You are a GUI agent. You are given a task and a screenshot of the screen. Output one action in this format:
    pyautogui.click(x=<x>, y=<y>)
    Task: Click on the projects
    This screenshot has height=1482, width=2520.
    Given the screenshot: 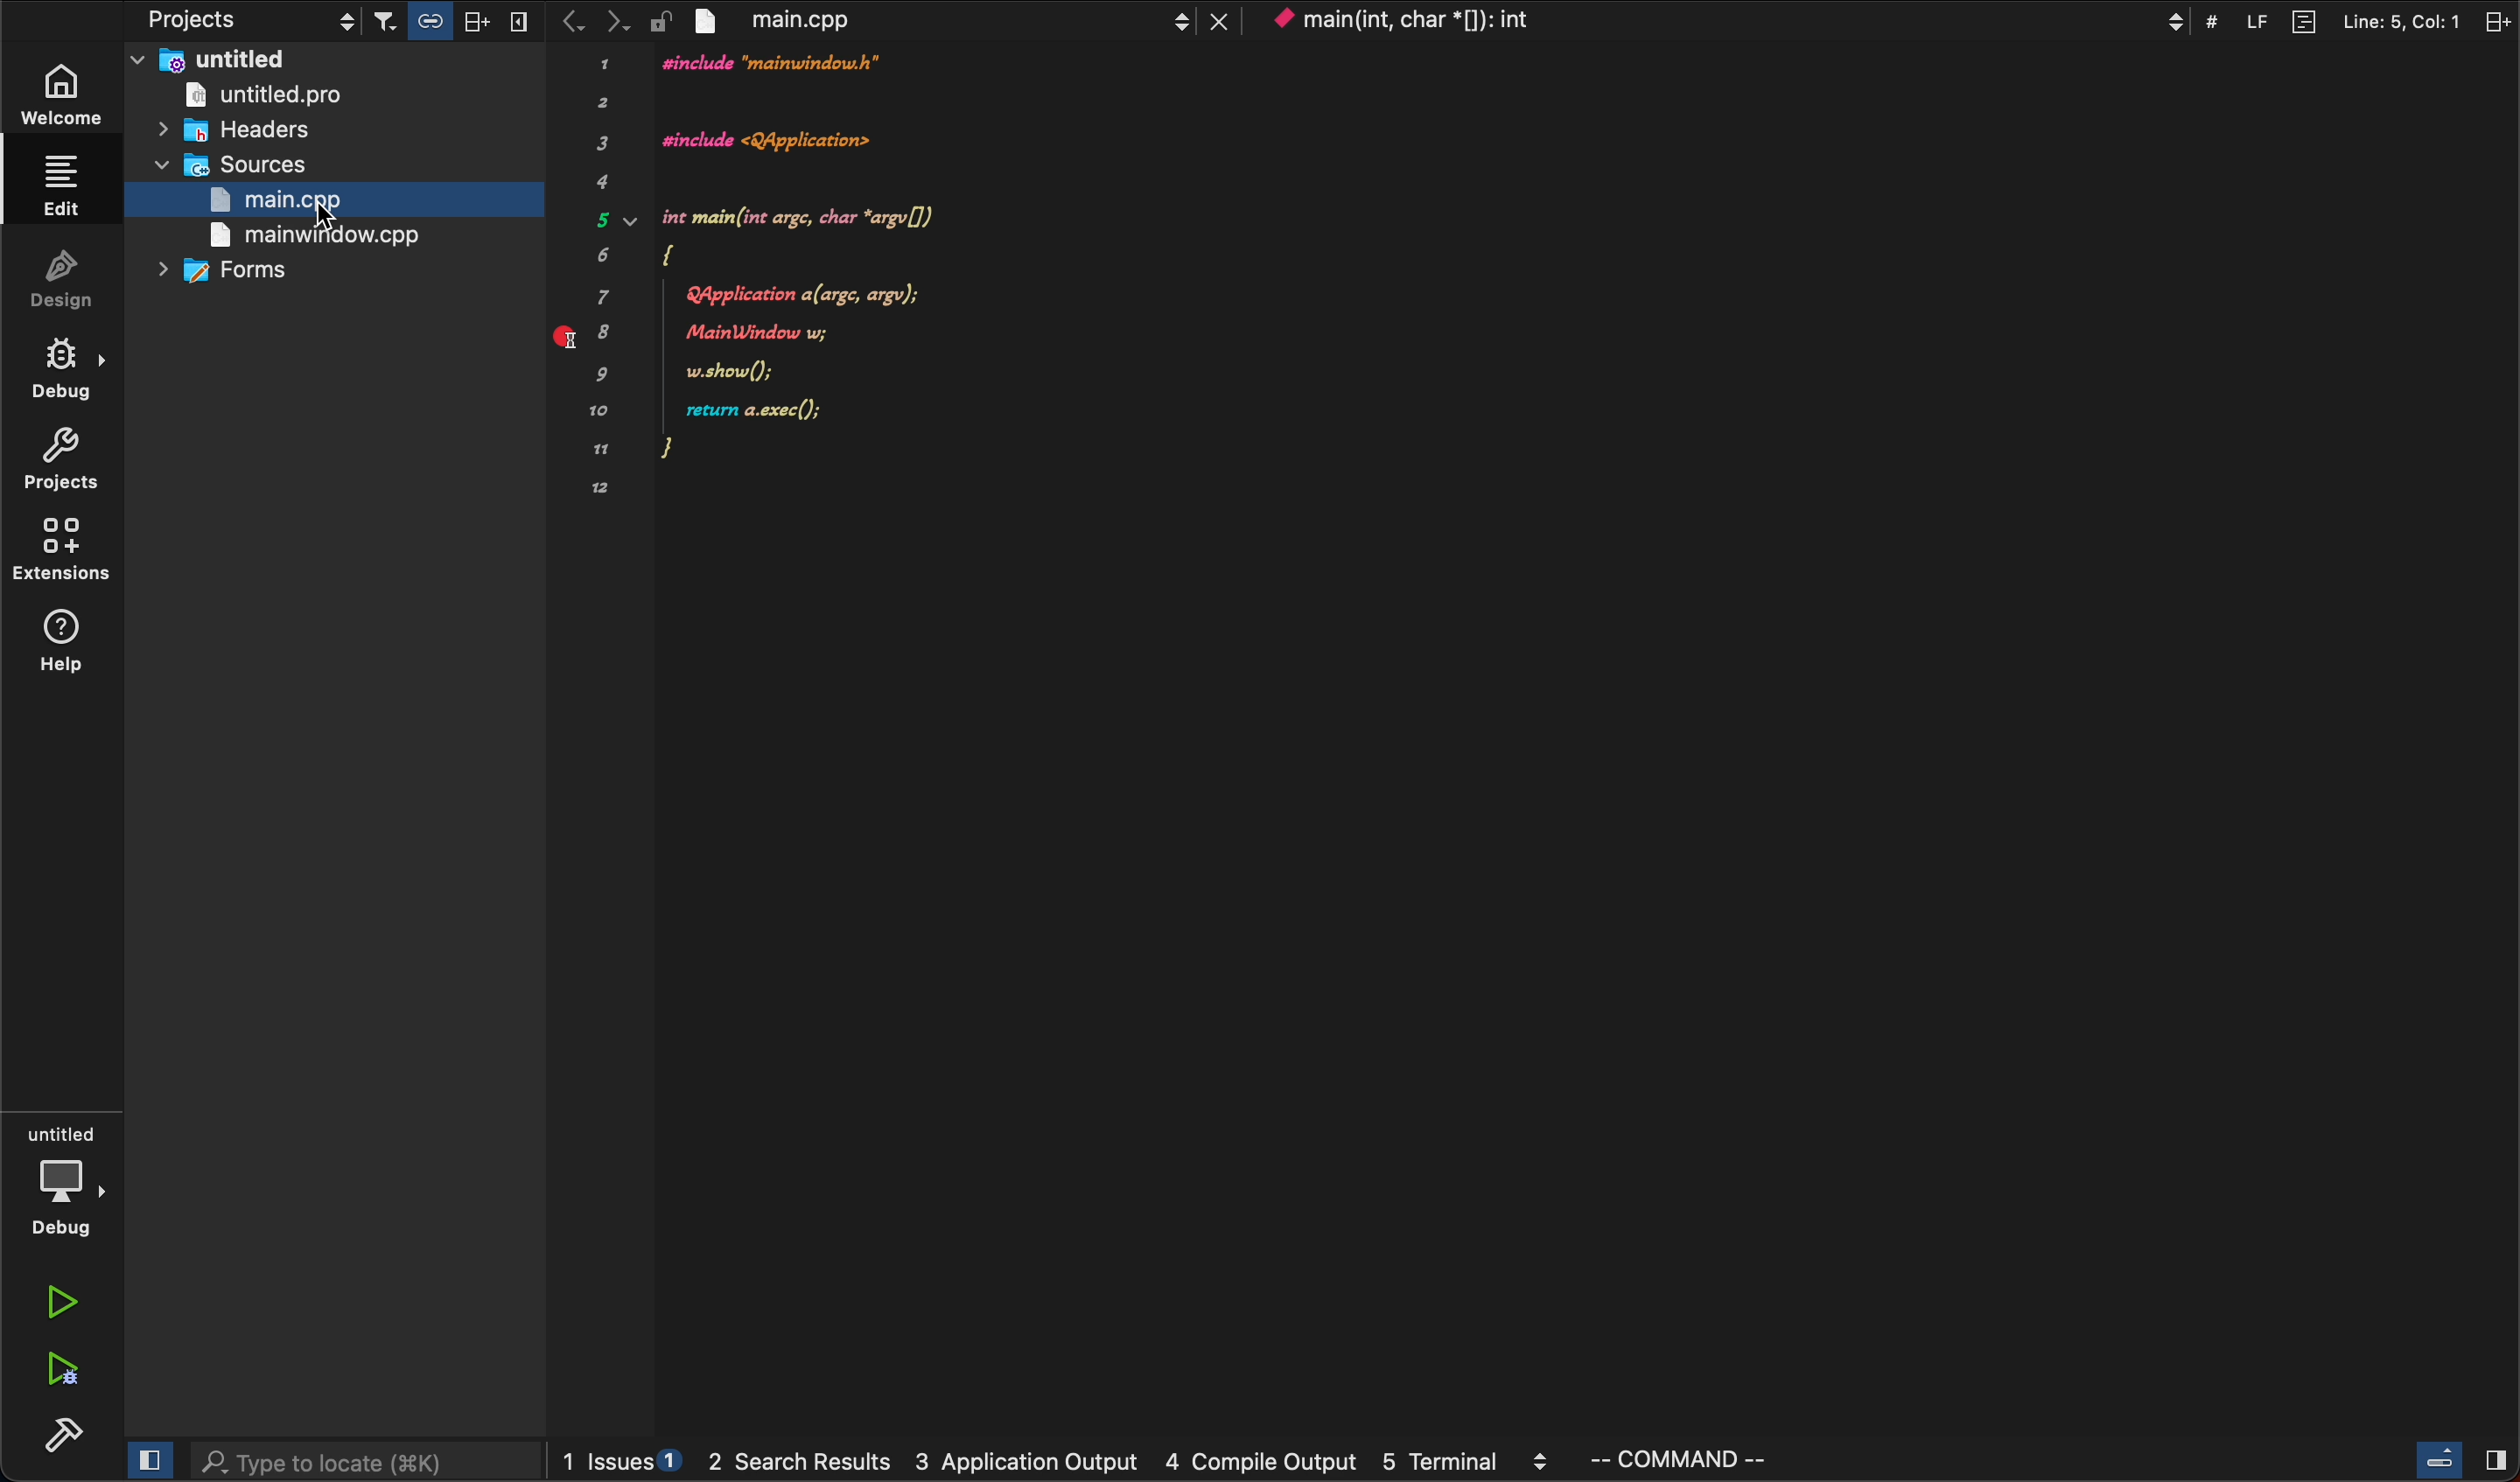 What is the action you would take?
    pyautogui.click(x=200, y=20)
    